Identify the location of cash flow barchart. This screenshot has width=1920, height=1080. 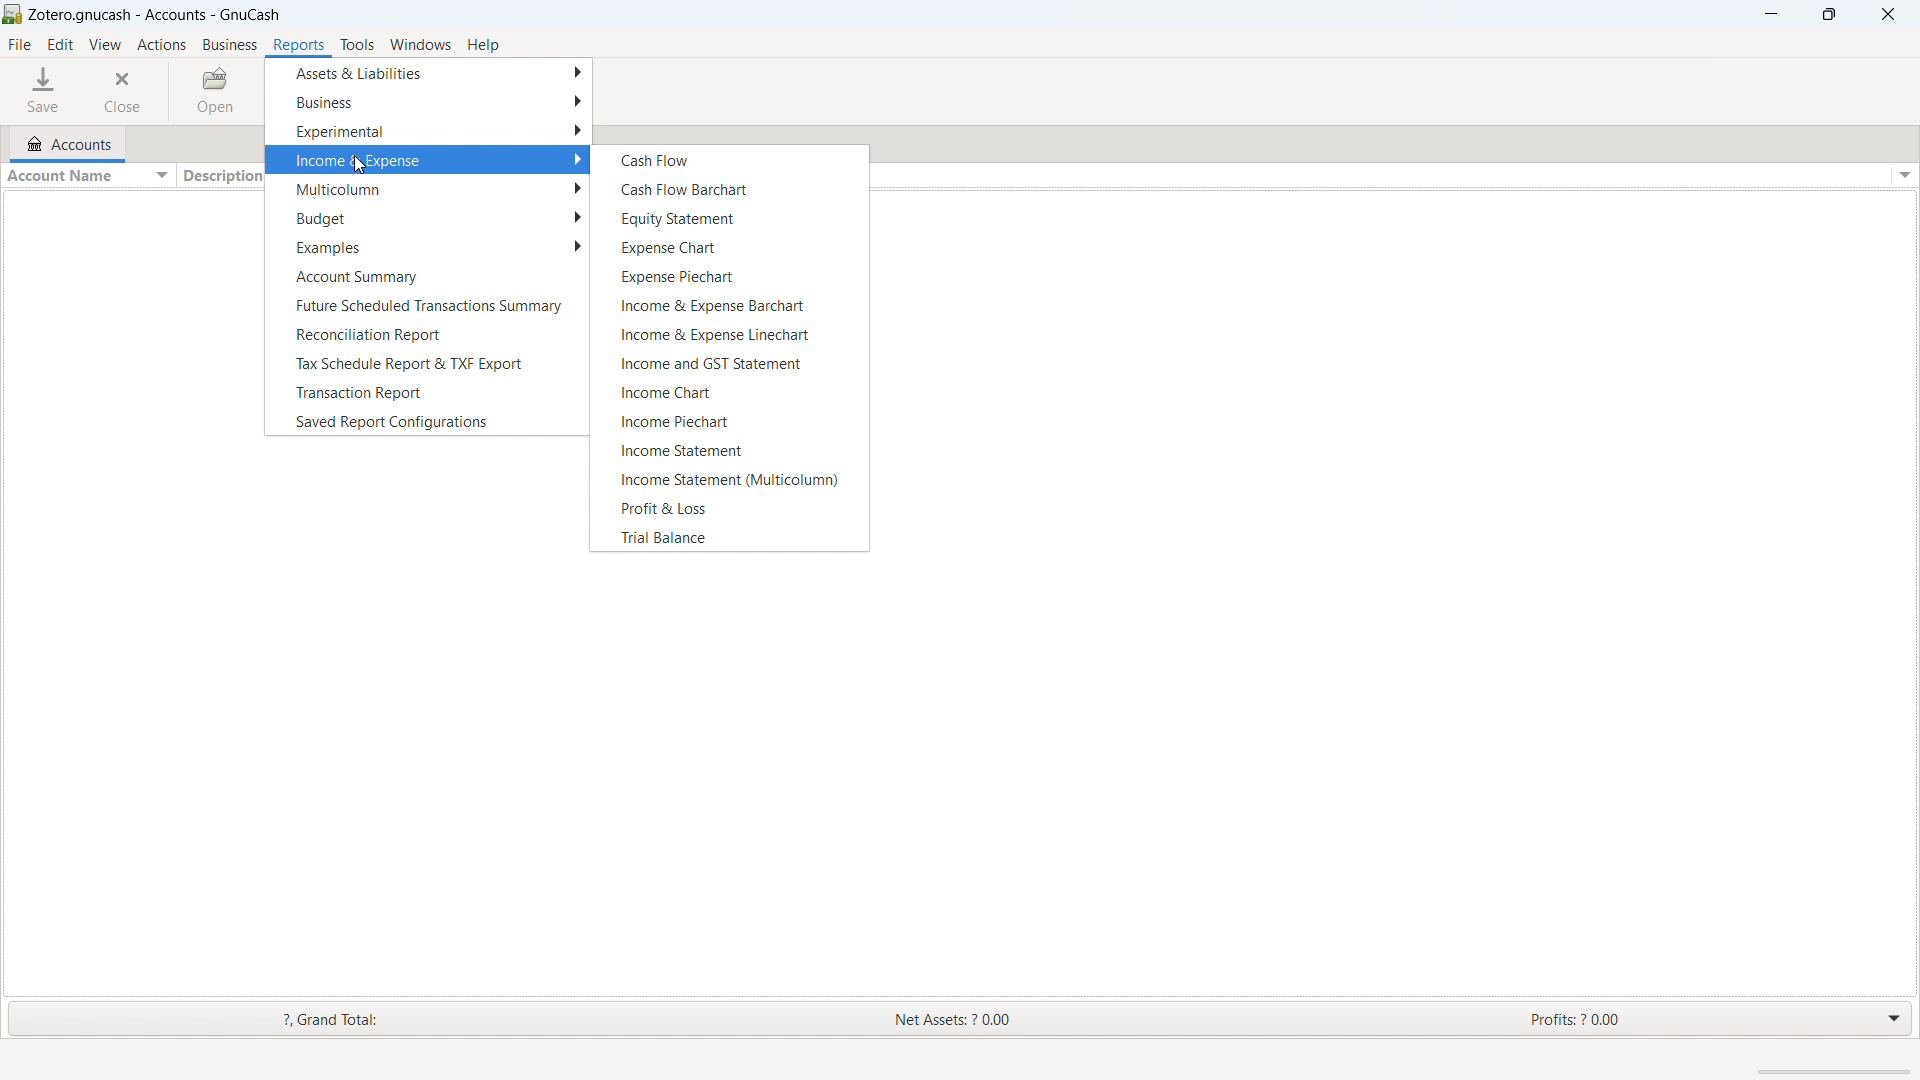
(730, 187).